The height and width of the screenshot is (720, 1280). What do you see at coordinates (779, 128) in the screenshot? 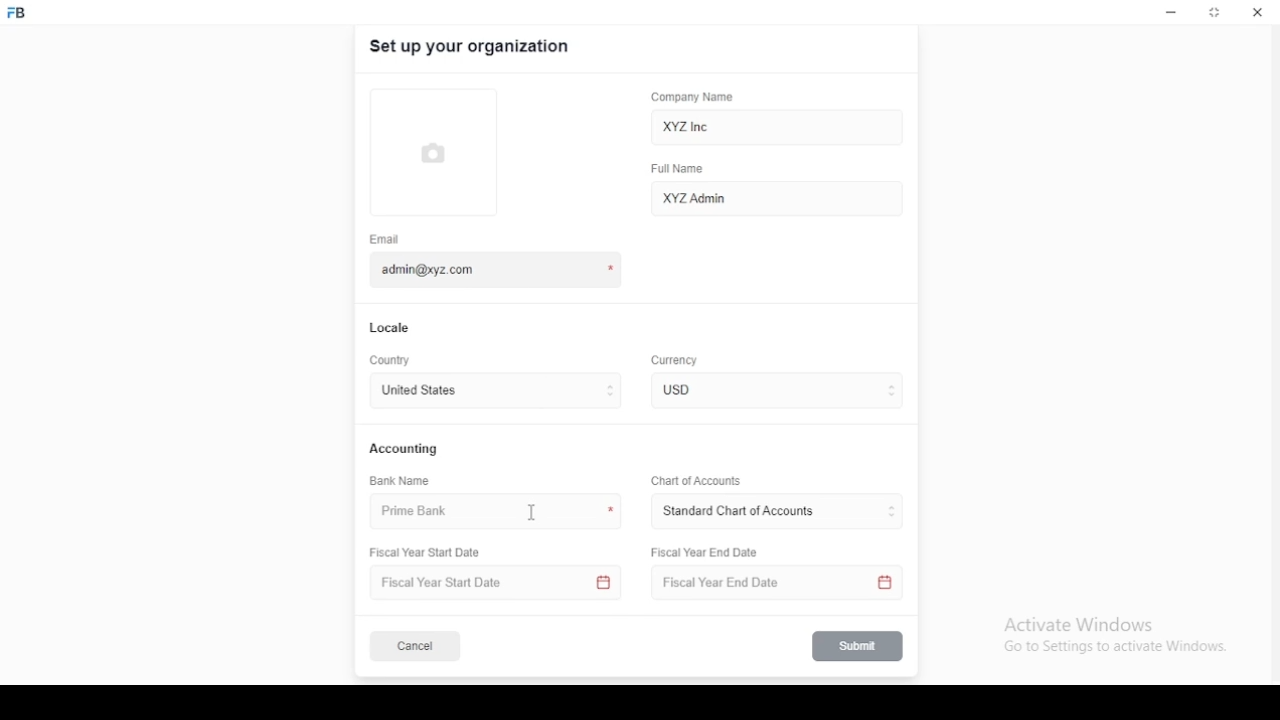
I see `XYZ Inc` at bounding box center [779, 128].